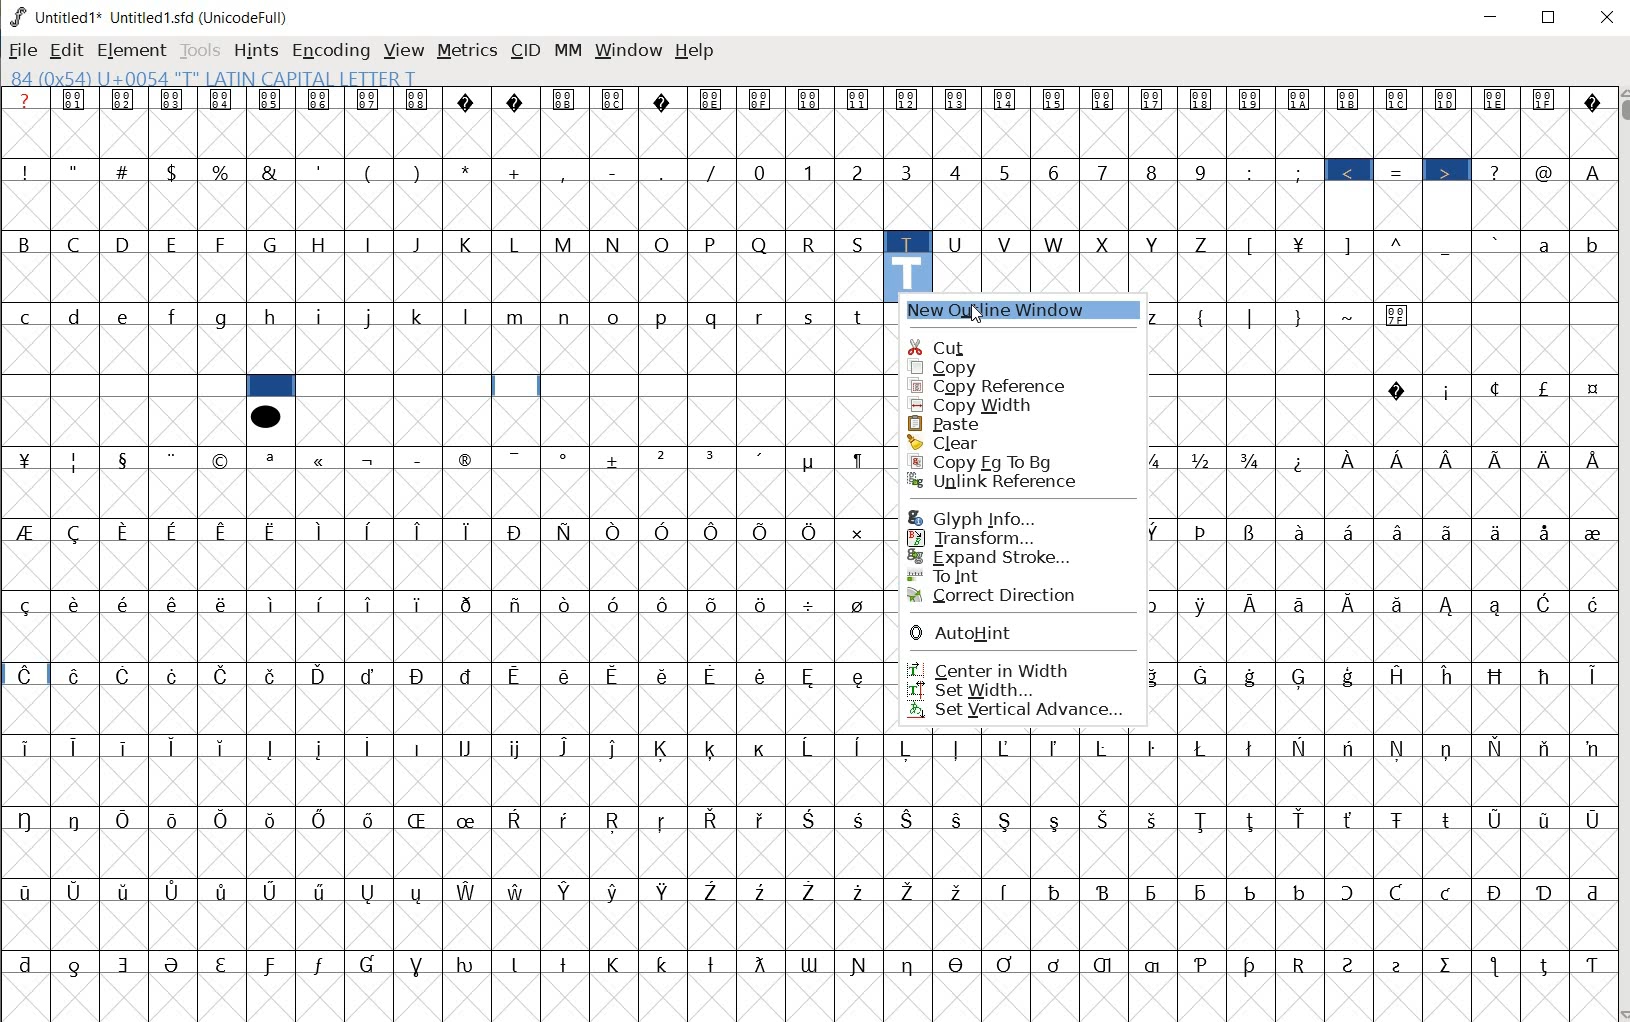 The height and width of the screenshot is (1022, 1630). I want to click on Symbol, so click(907, 818).